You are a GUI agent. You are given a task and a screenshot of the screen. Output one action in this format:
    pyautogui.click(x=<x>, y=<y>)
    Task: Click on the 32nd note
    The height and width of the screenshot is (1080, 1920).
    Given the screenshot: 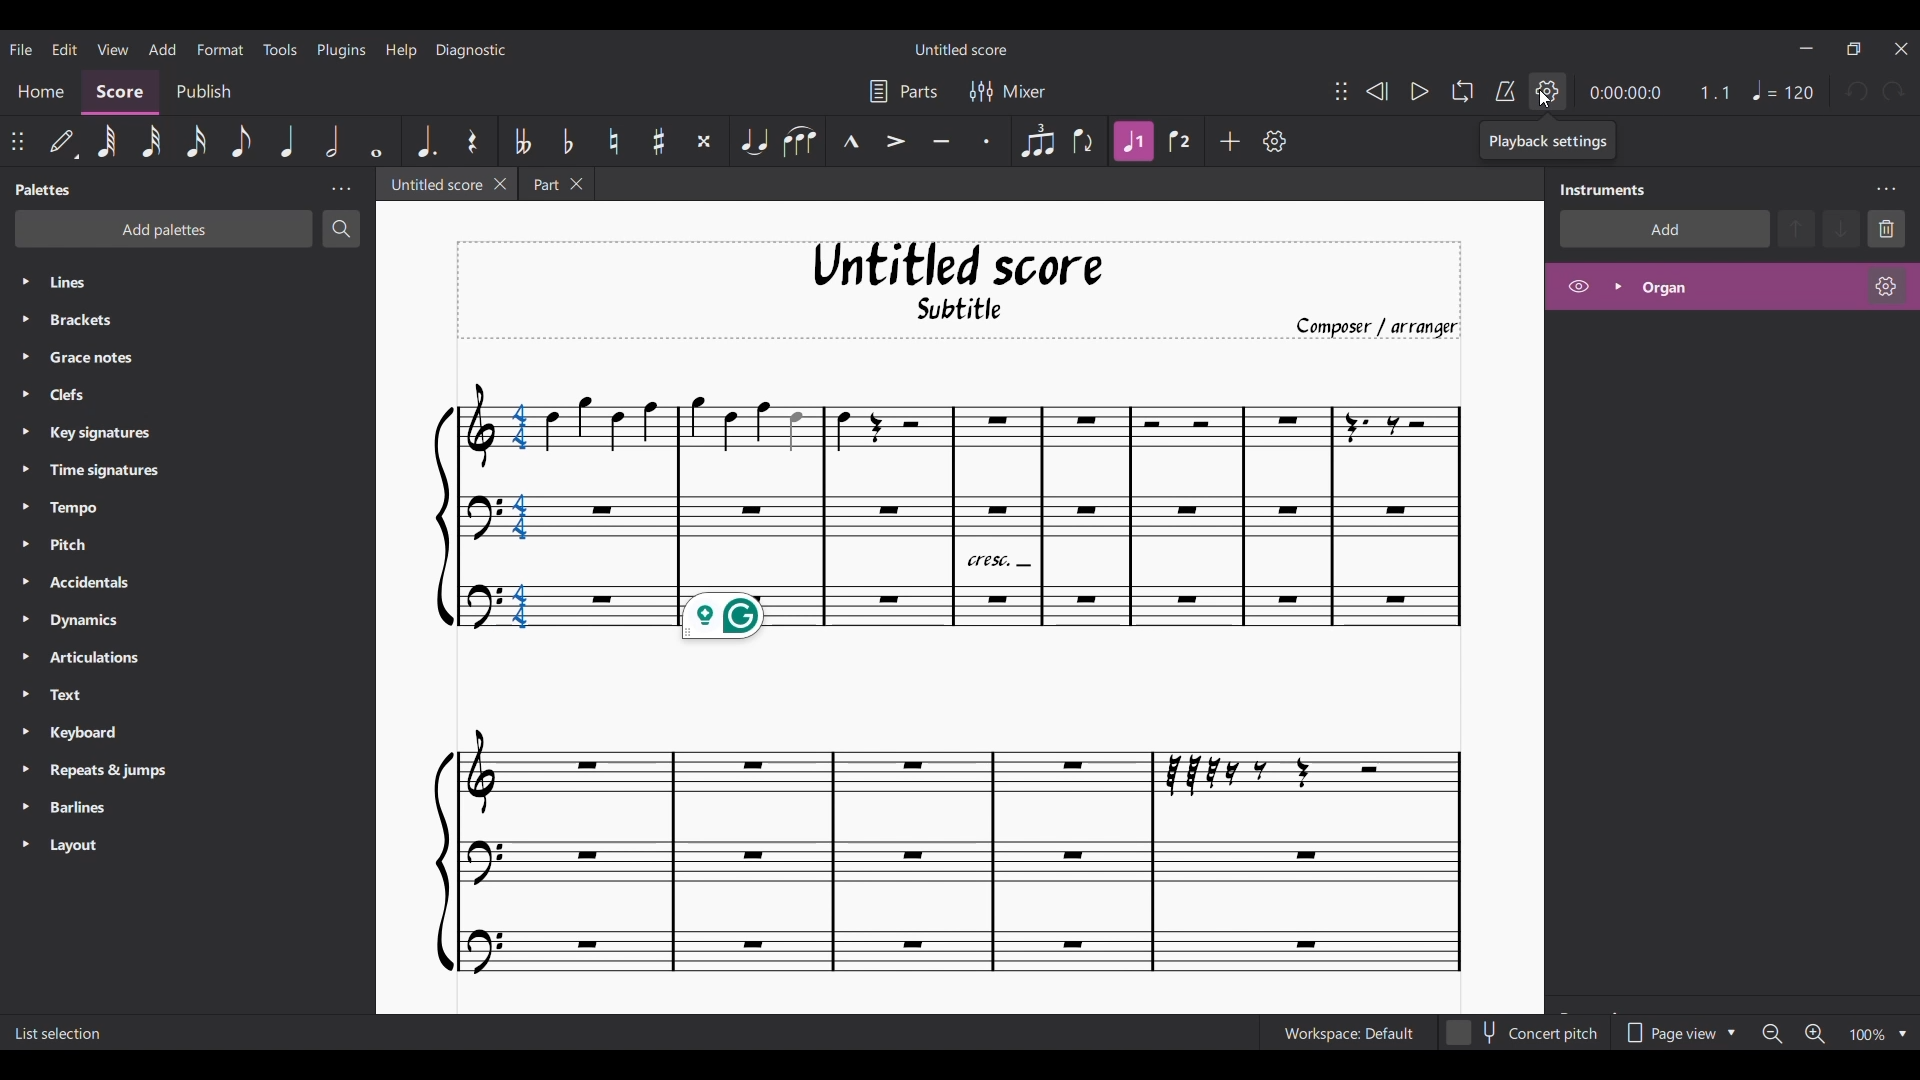 What is the action you would take?
    pyautogui.click(x=151, y=142)
    